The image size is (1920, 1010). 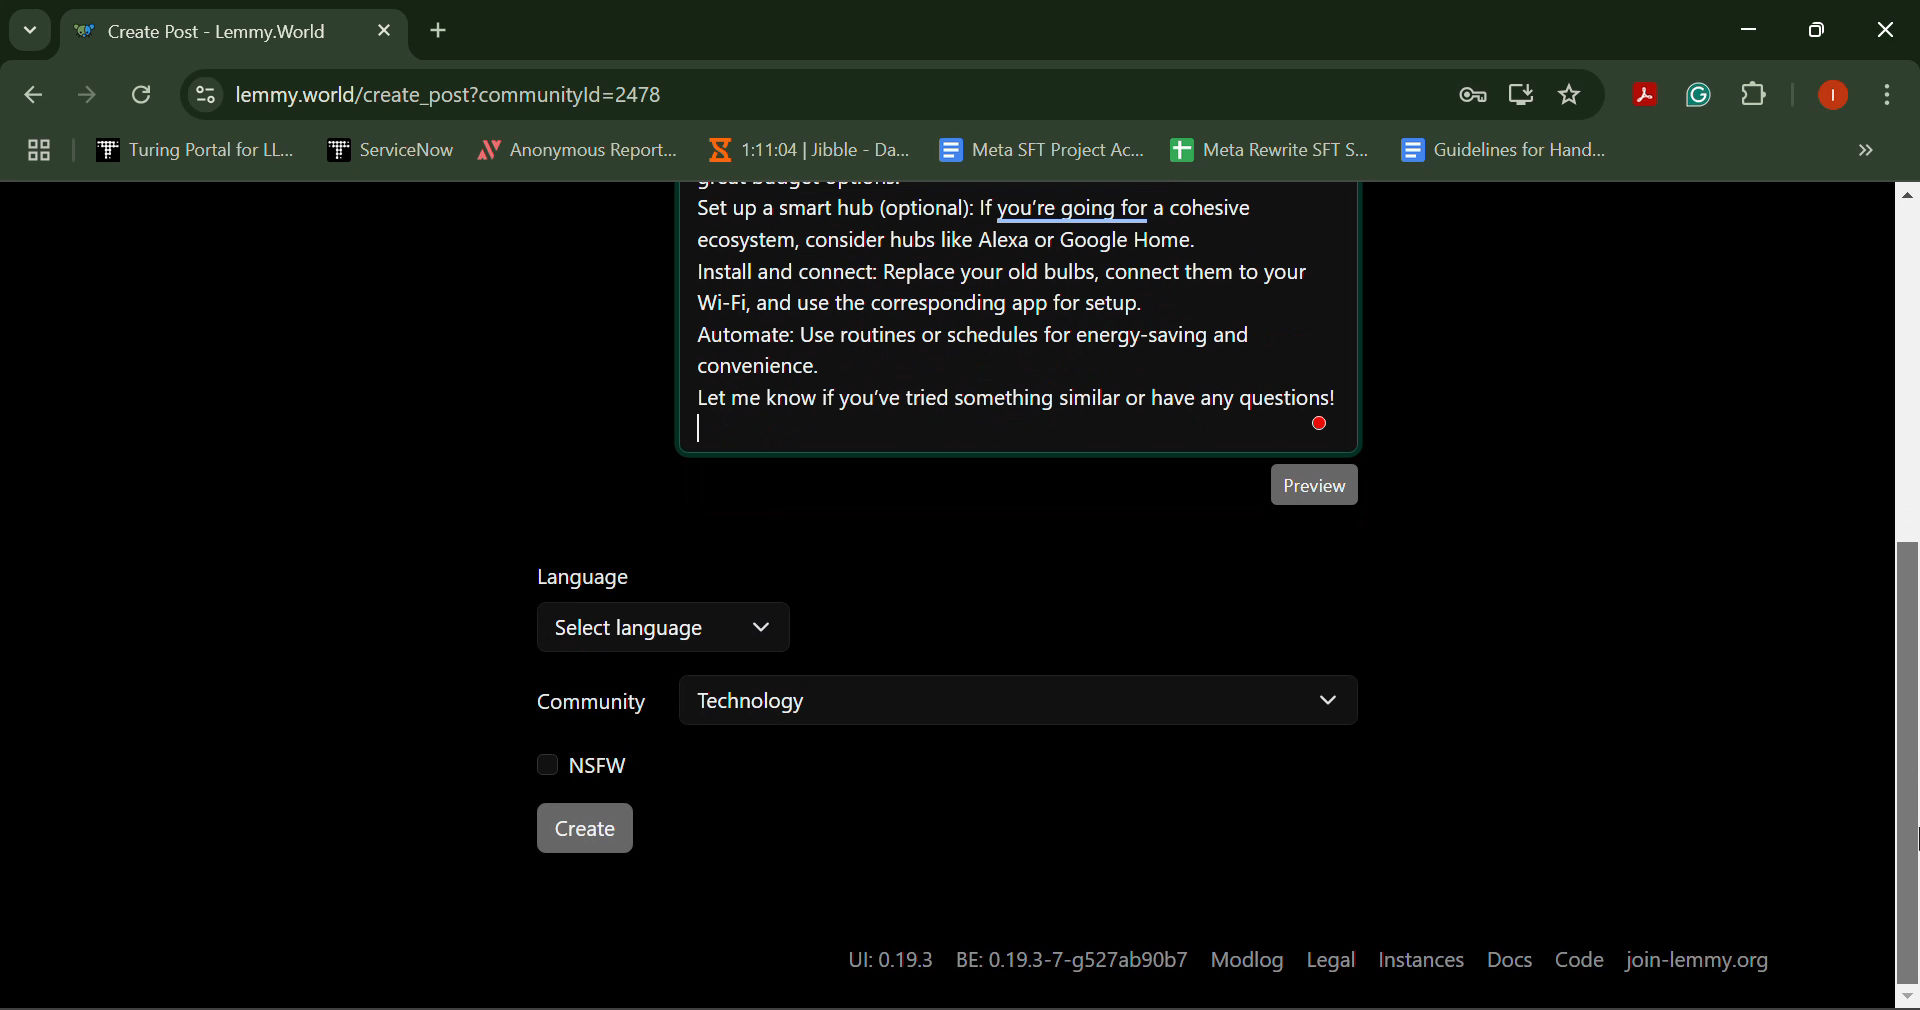 What do you see at coordinates (577, 146) in the screenshot?
I see `Anonymous Report` at bounding box center [577, 146].